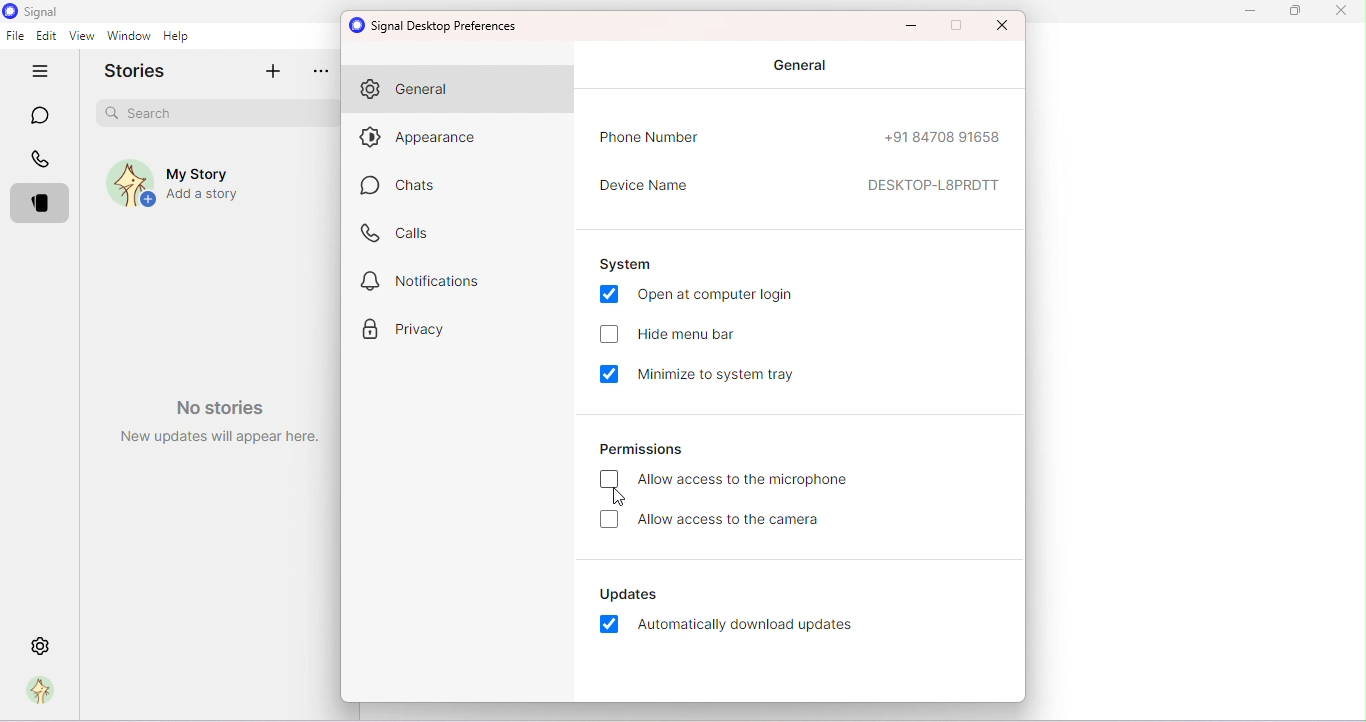 This screenshot has width=1366, height=722. Describe the element at coordinates (44, 75) in the screenshot. I see `Hide` at that location.